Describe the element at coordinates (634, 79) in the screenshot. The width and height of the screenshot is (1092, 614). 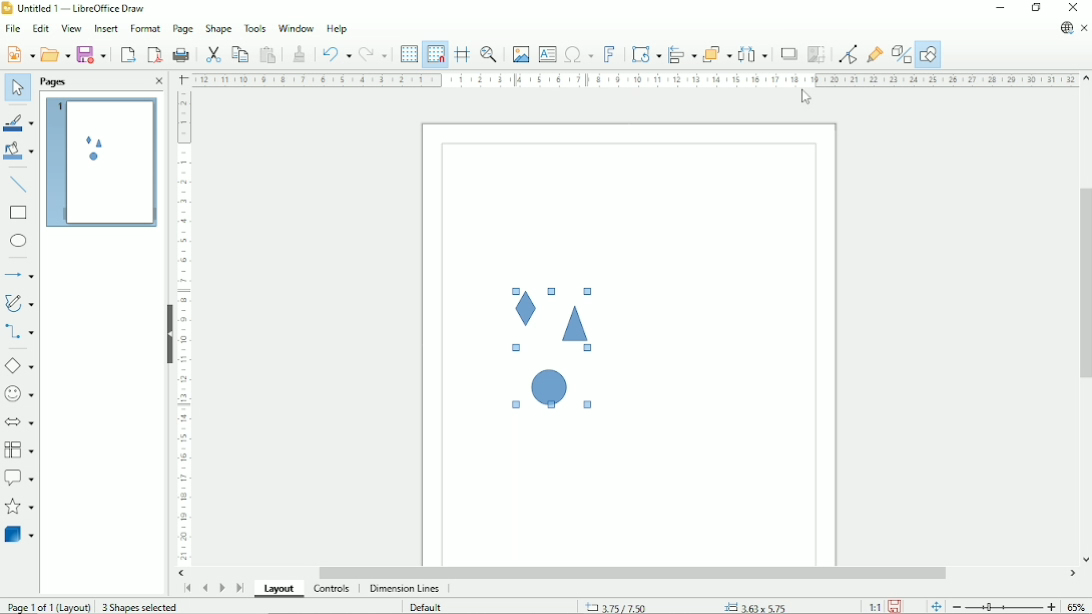
I see `Horizontal scale` at that location.